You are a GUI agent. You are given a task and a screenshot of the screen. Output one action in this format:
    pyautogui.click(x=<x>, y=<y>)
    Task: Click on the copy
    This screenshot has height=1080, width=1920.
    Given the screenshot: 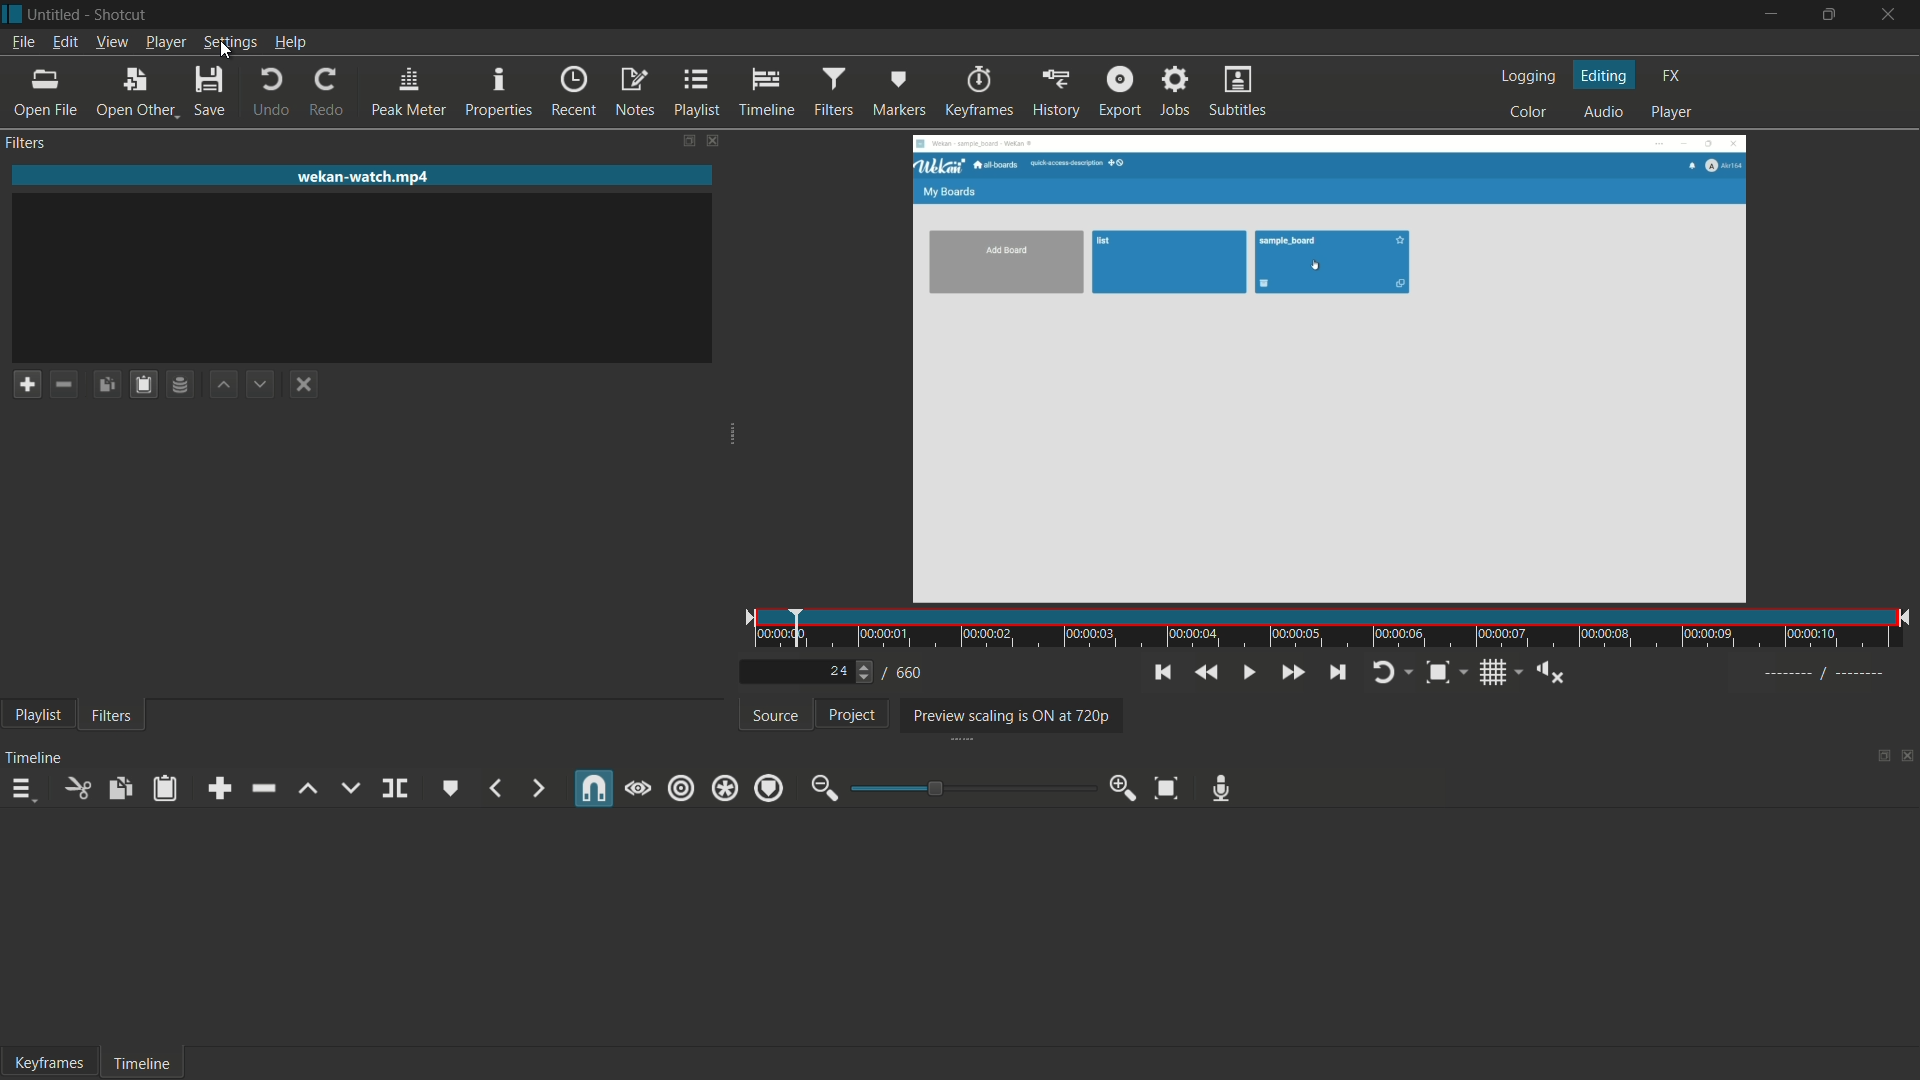 What is the action you would take?
    pyautogui.click(x=122, y=787)
    